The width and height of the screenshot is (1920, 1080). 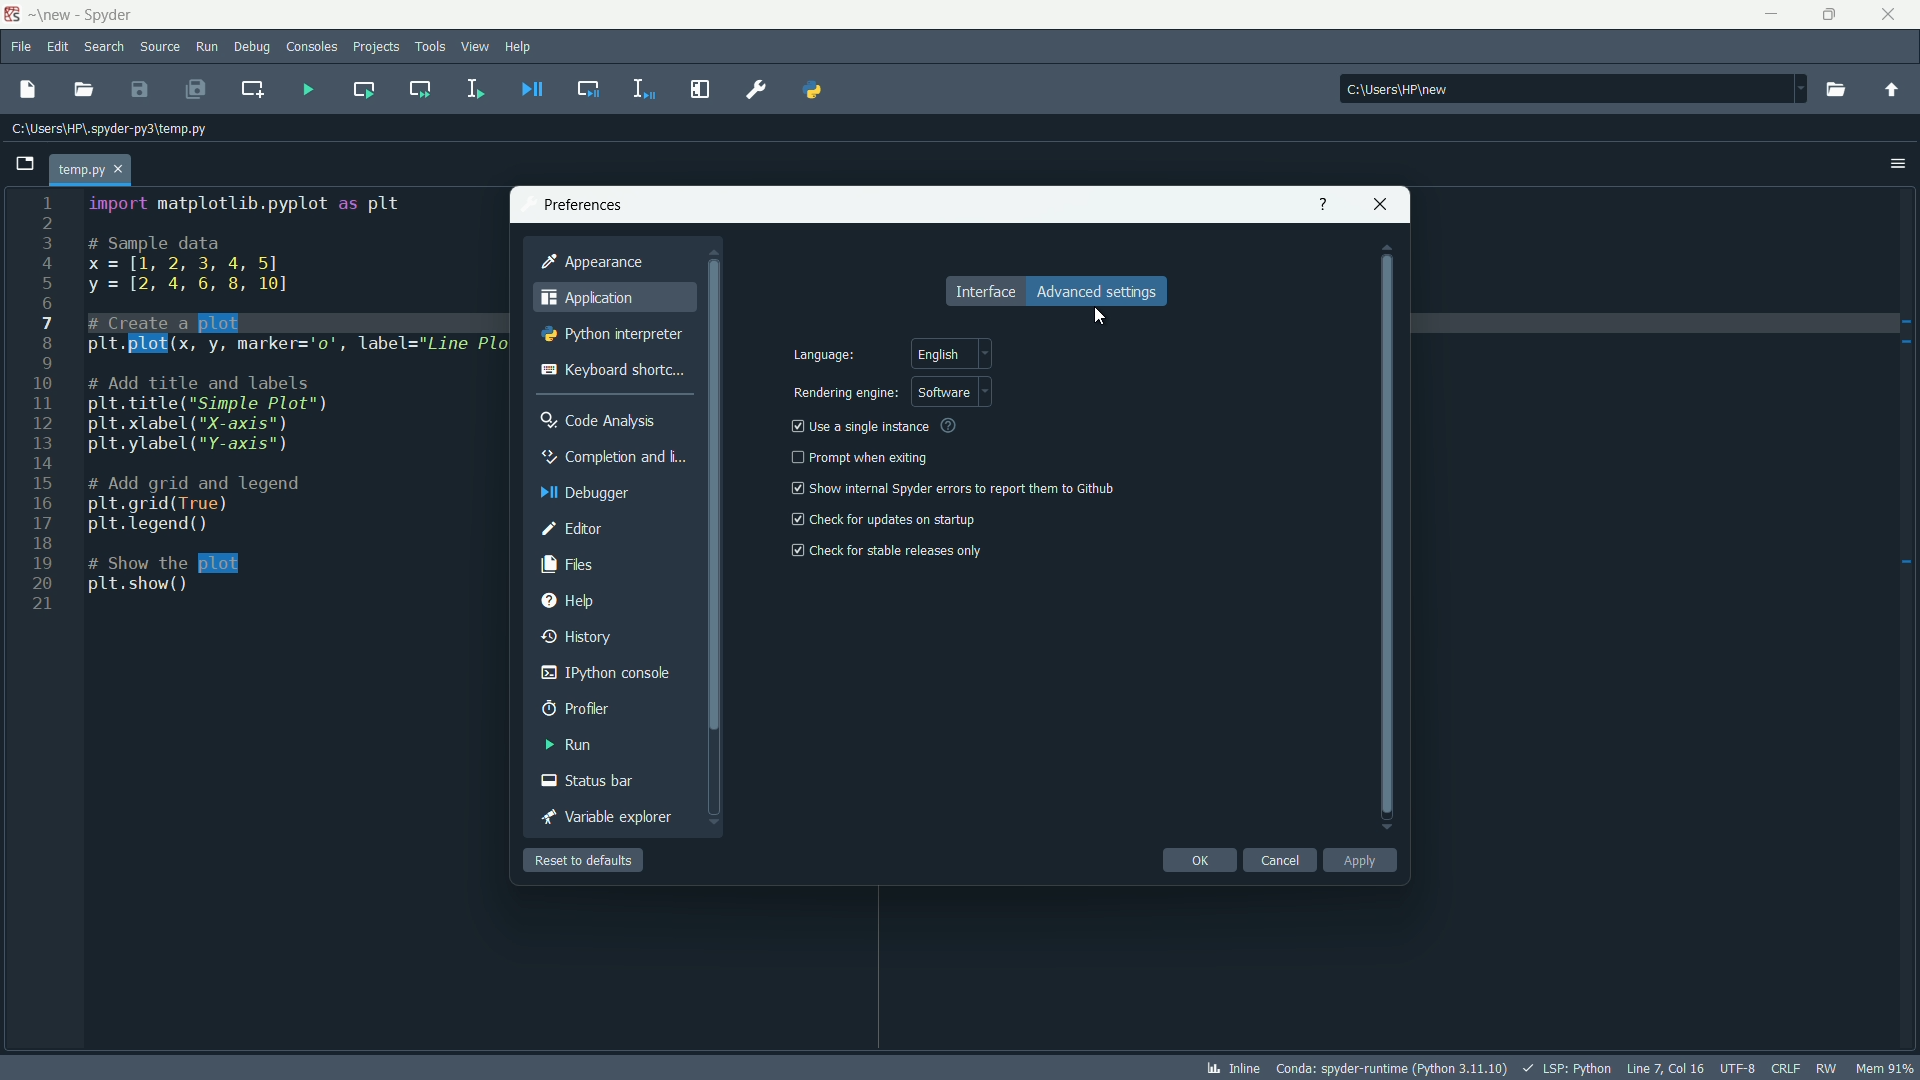 What do you see at coordinates (578, 205) in the screenshot?
I see `preferences` at bounding box center [578, 205].